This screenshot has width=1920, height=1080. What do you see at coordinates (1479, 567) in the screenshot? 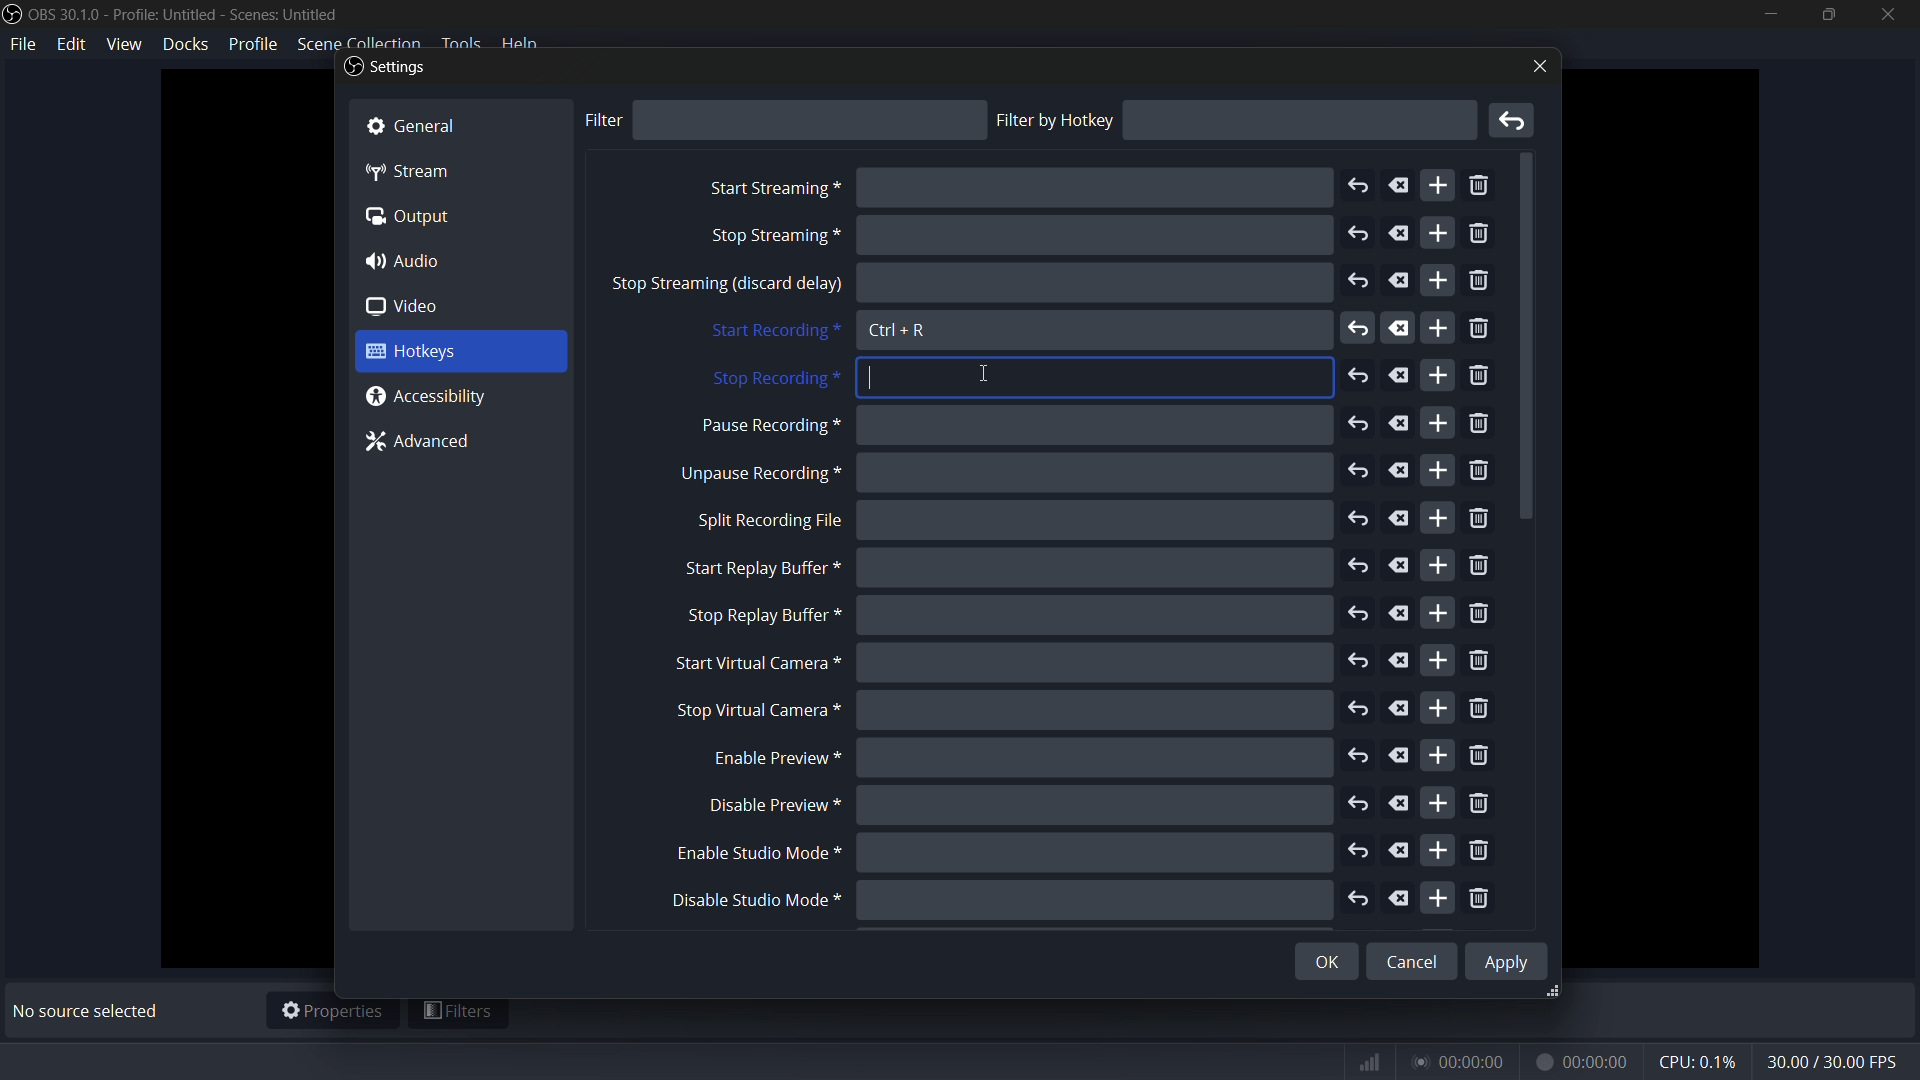
I see `remove` at bounding box center [1479, 567].